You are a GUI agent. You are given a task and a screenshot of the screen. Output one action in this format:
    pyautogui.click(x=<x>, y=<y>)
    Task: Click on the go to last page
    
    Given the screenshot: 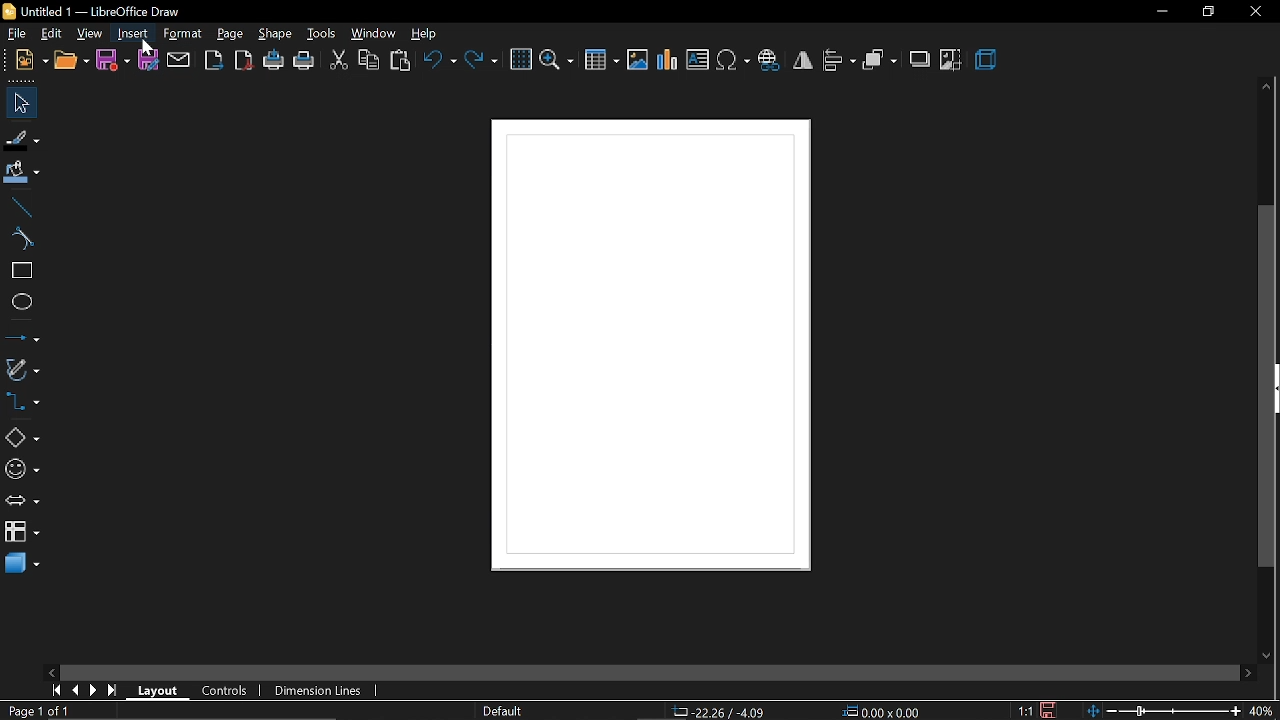 What is the action you would take?
    pyautogui.click(x=109, y=691)
    